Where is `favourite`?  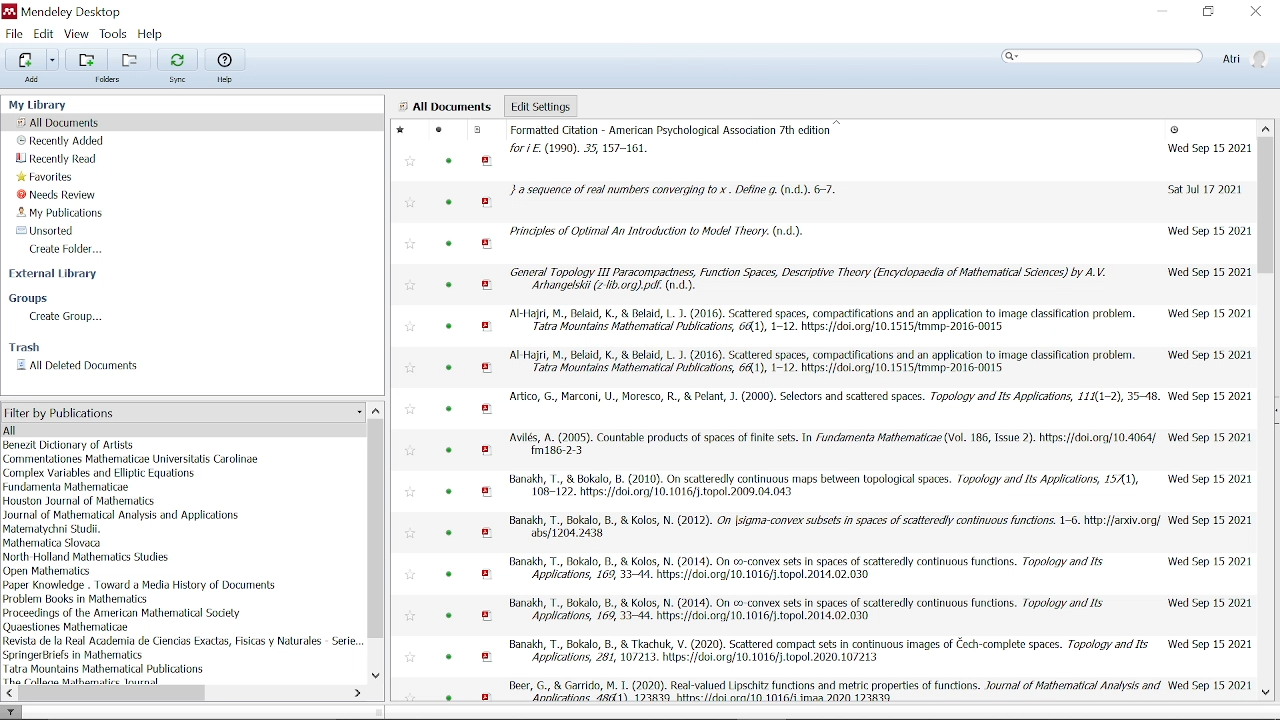 favourite is located at coordinates (403, 132).